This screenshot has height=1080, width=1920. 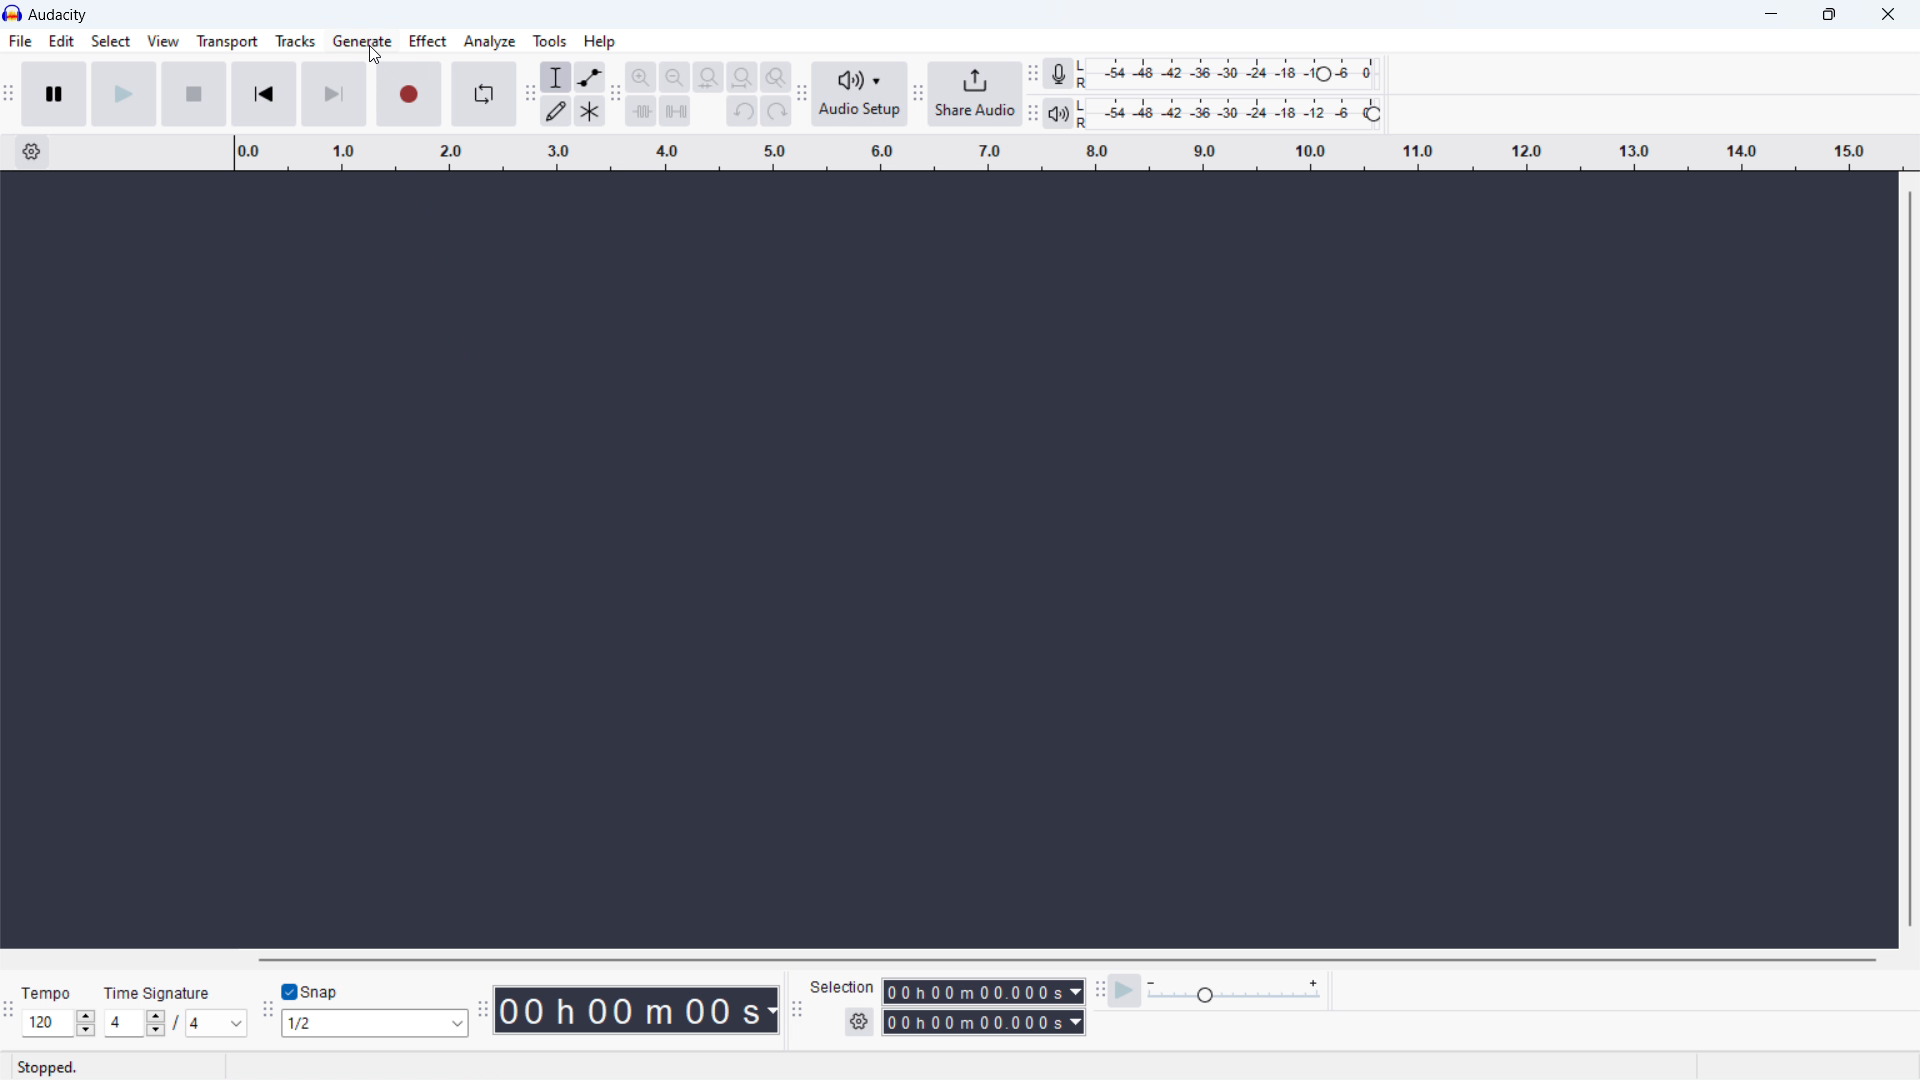 What do you see at coordinates (636, 1010) in the screenshot?
I see `timestamp` at bounding box center [636, 1010].